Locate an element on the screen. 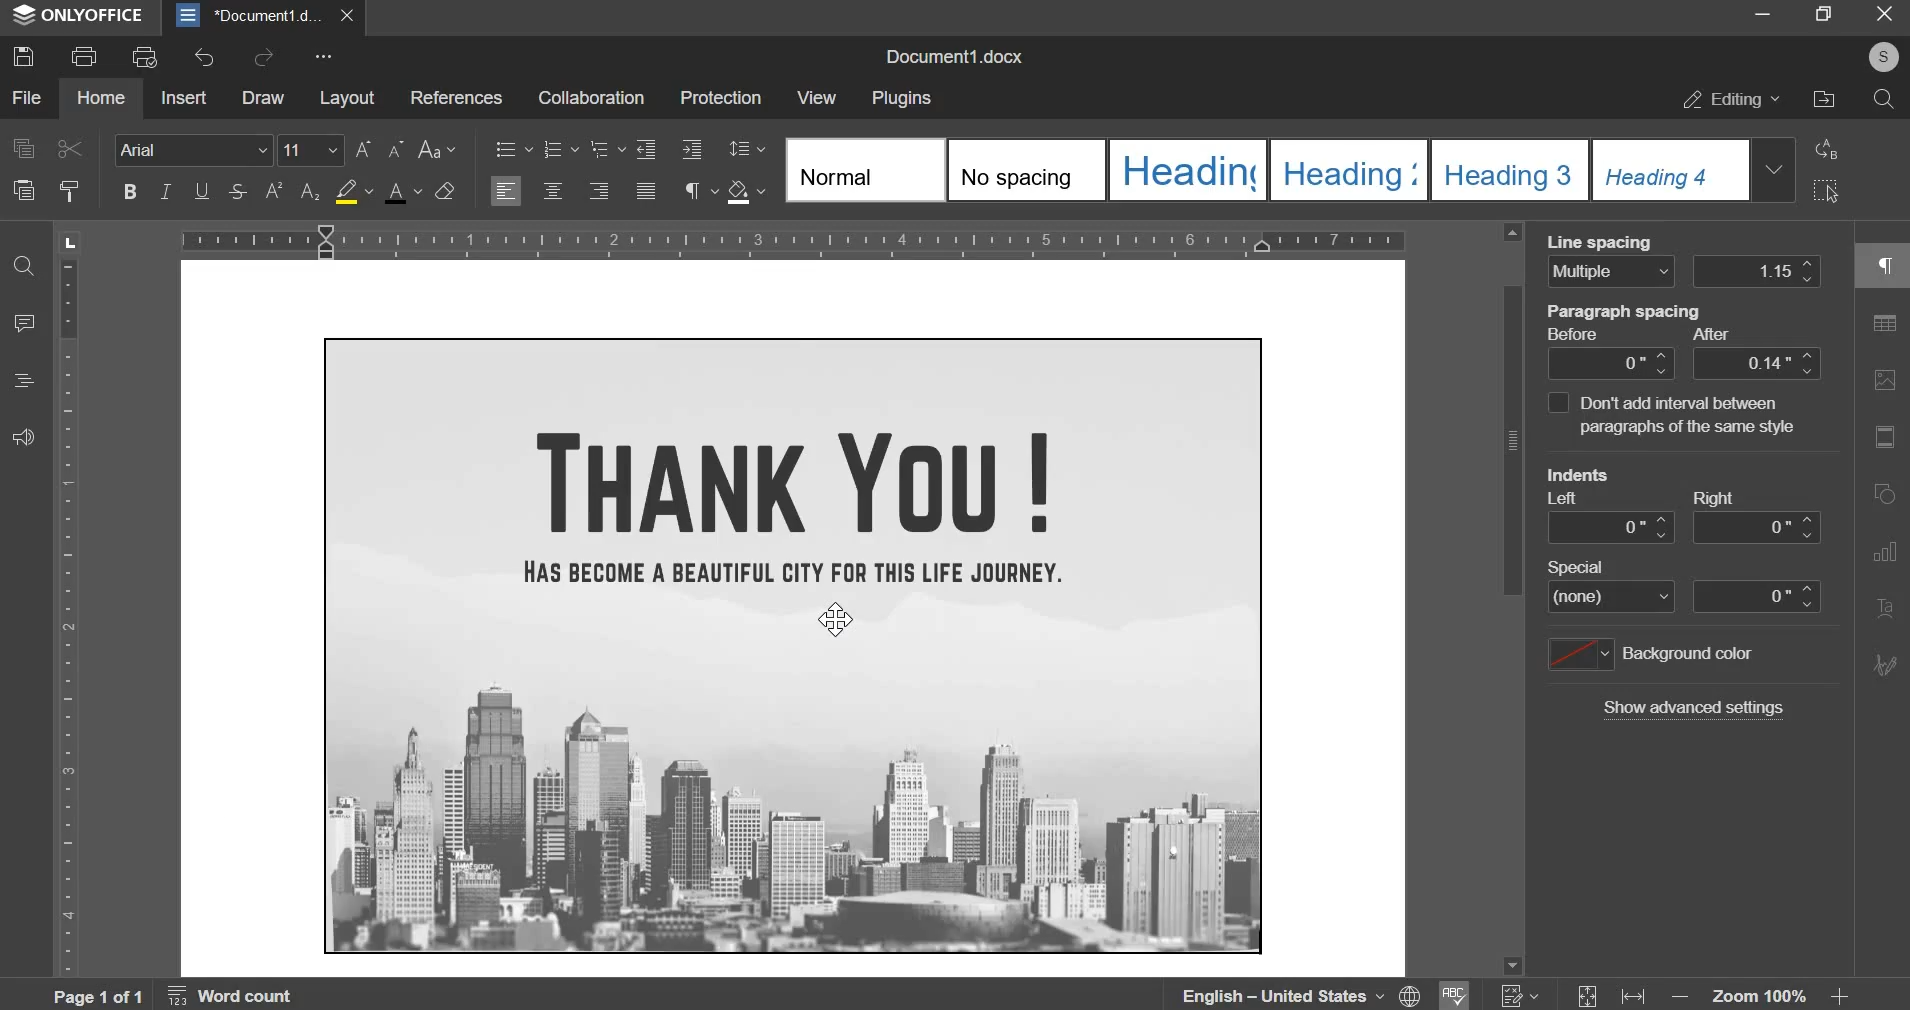 The height and width of the screenshot is (1010, 1910). line spacing distance is located at coordinates (1757, 271).